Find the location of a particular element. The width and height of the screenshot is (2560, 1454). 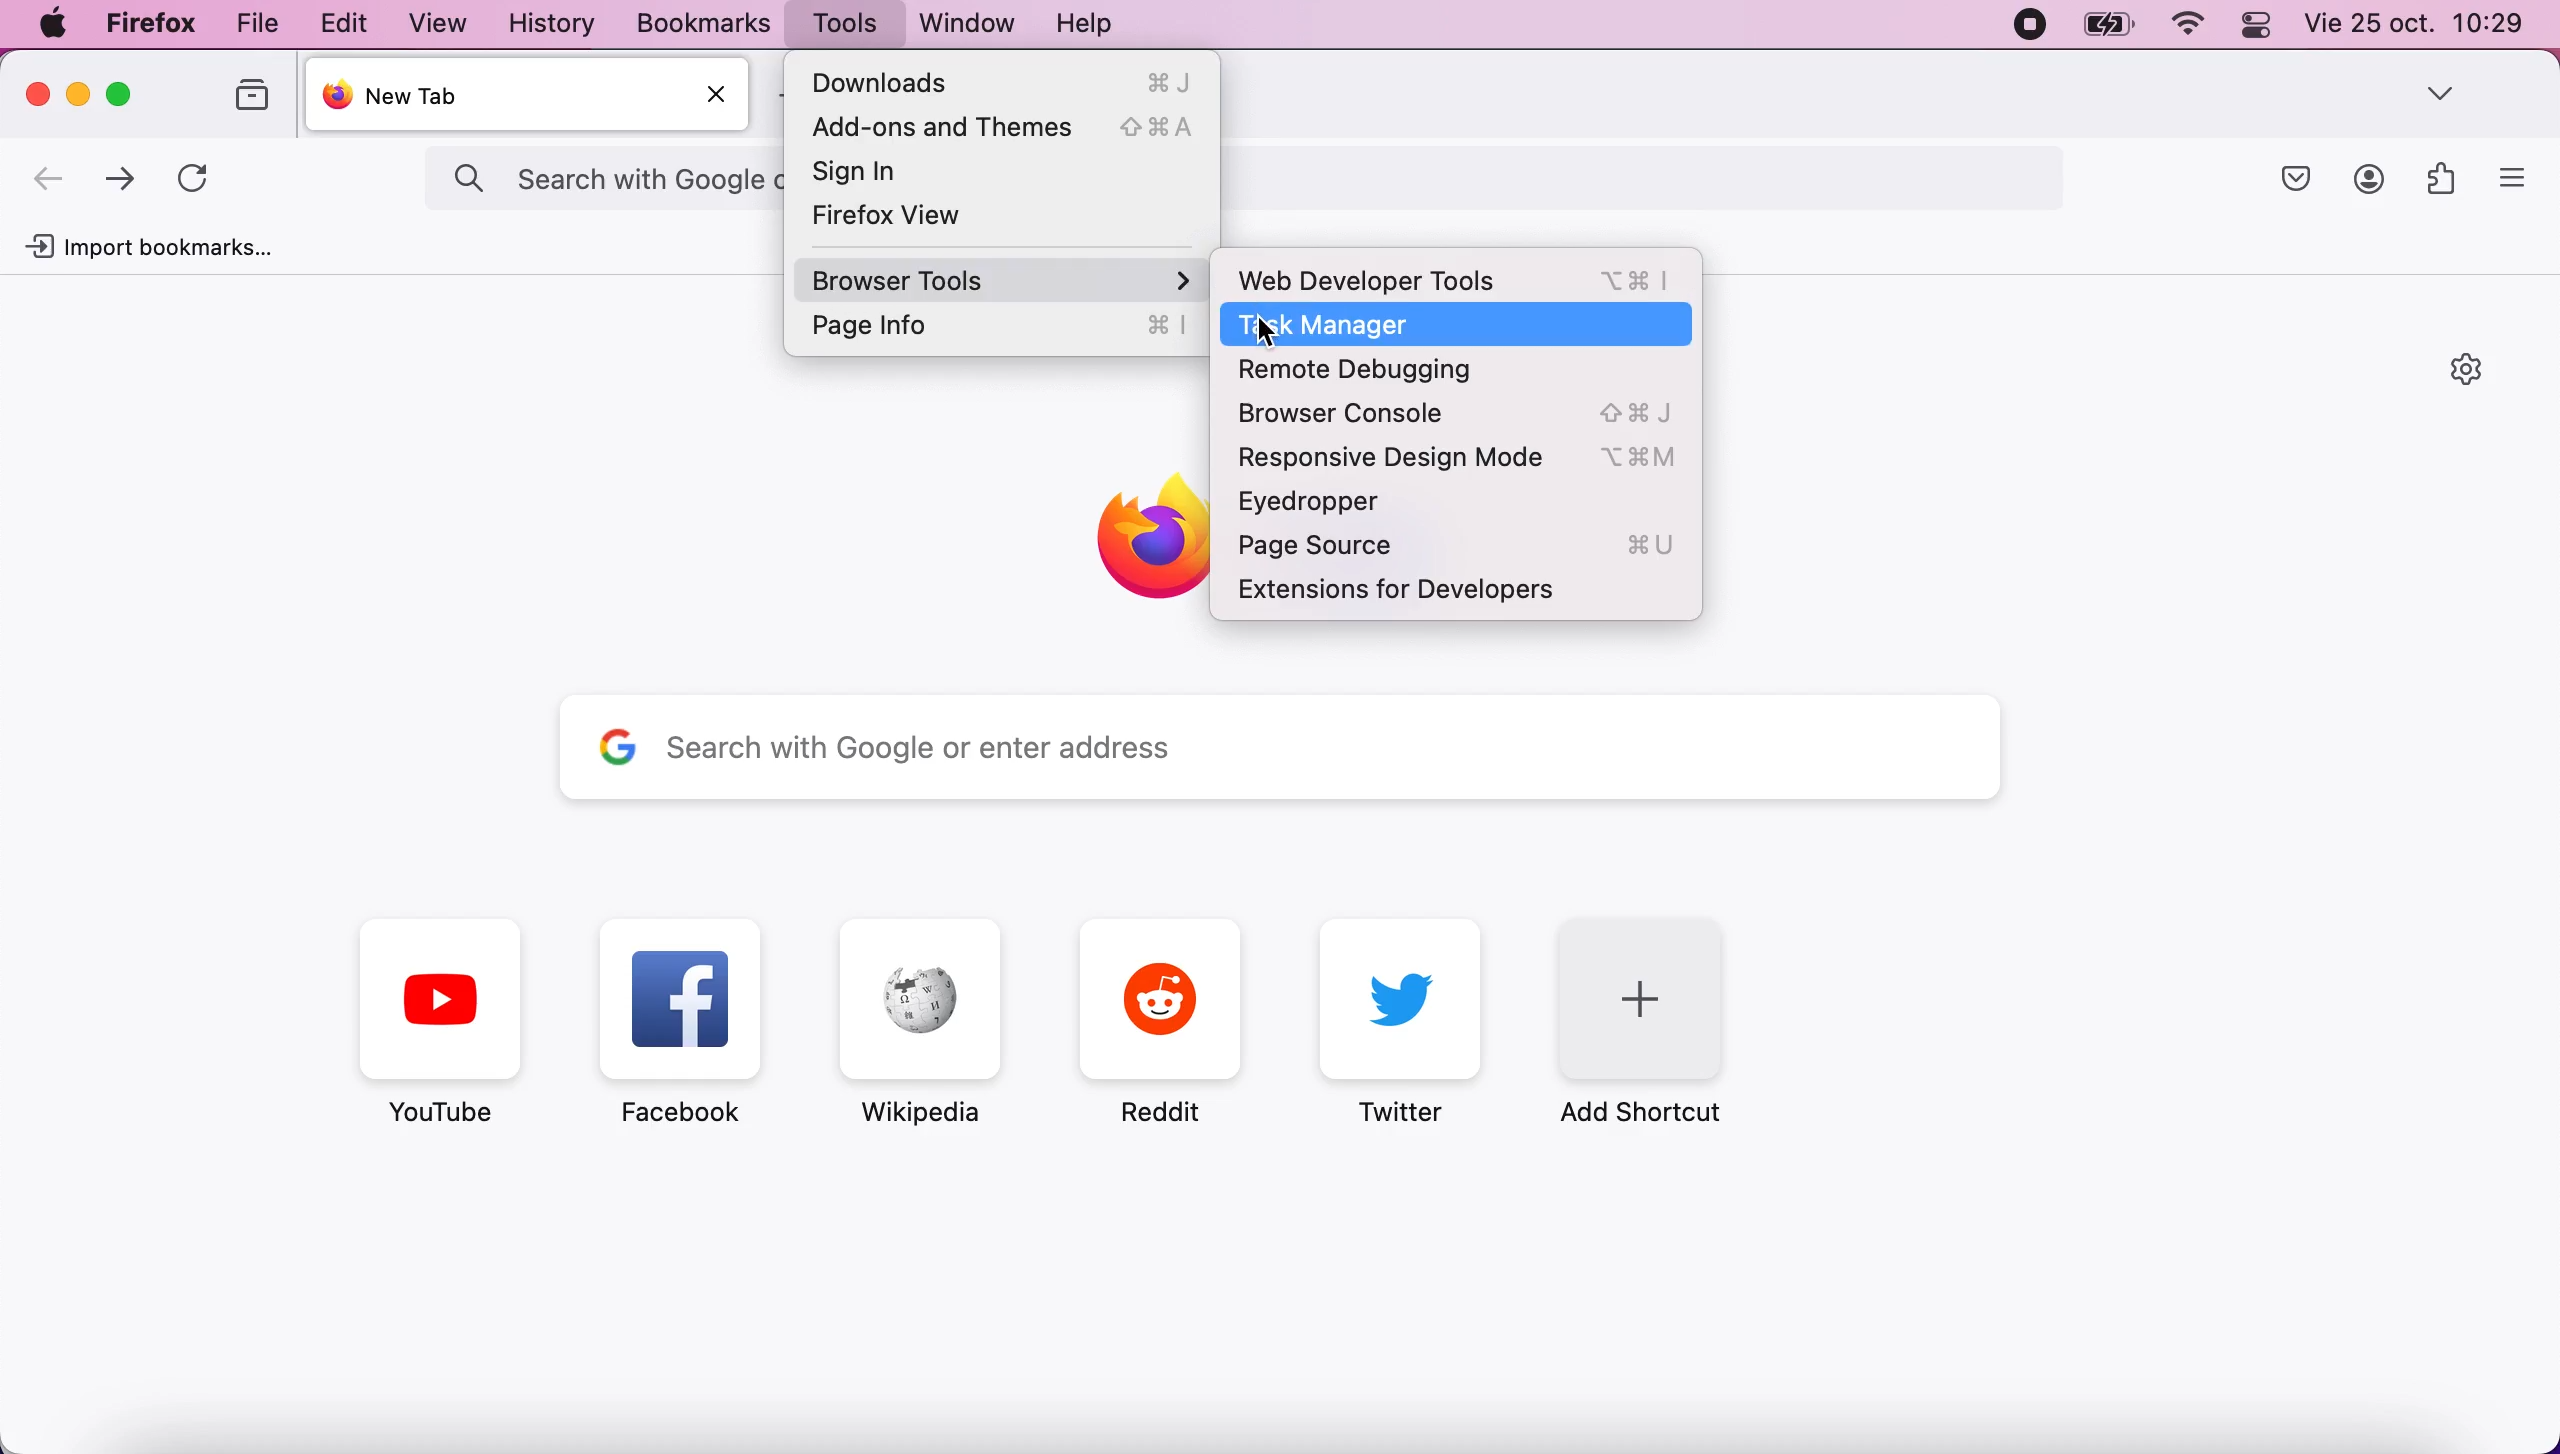

Remote Debugging is located at coordinates (1462, 370).